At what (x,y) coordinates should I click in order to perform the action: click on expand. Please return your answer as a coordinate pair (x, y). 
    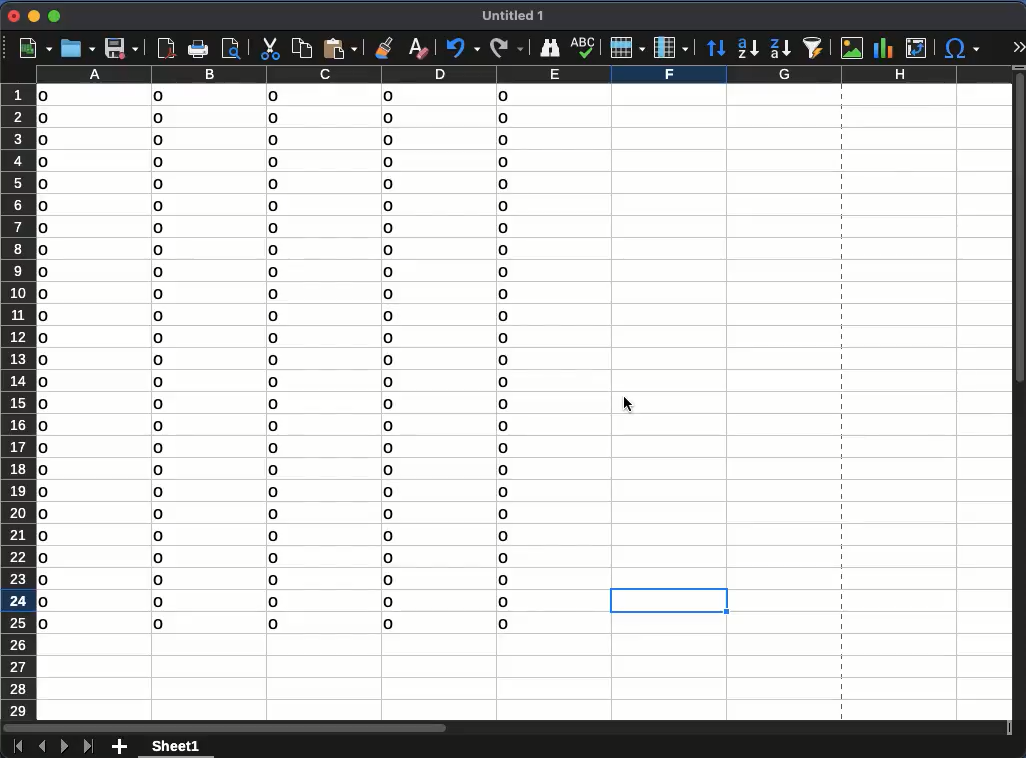
    Looking at the image, I should click on (1016, 45).